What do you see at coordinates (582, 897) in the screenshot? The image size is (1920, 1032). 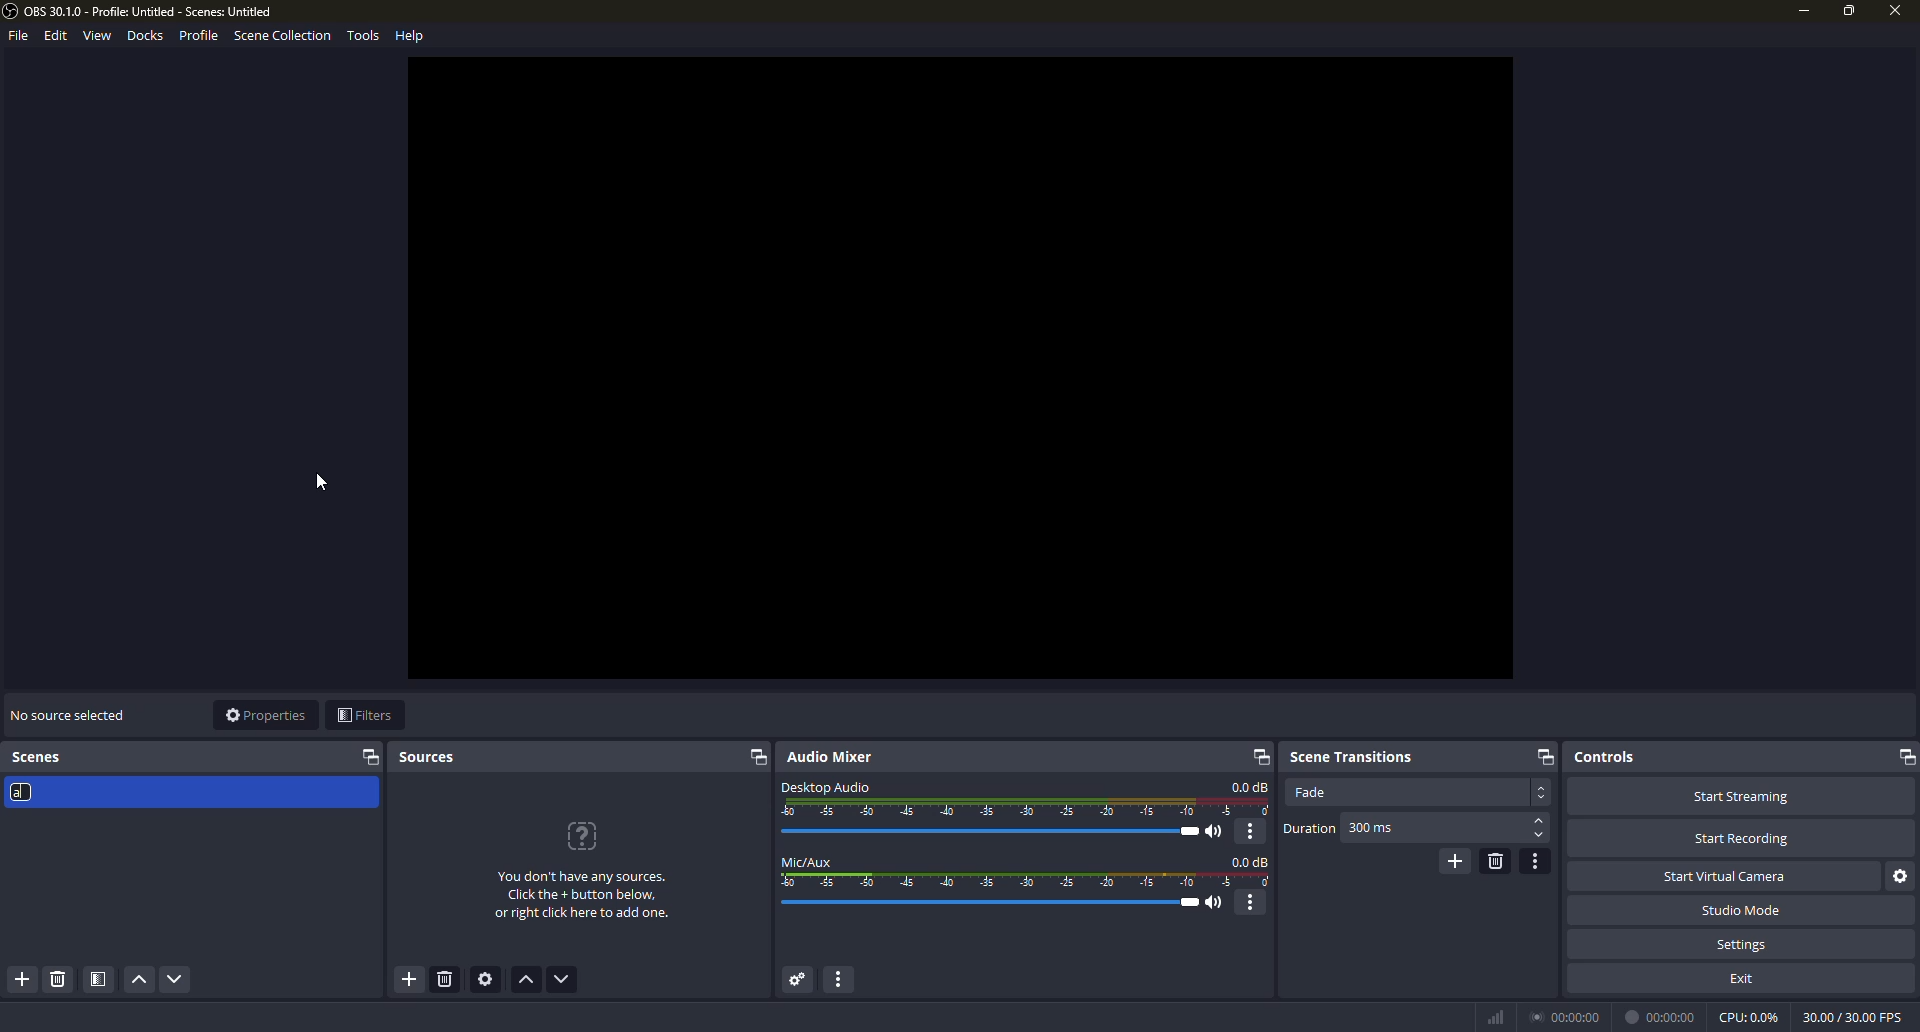 I see `info` at bounding box center [582, 897].